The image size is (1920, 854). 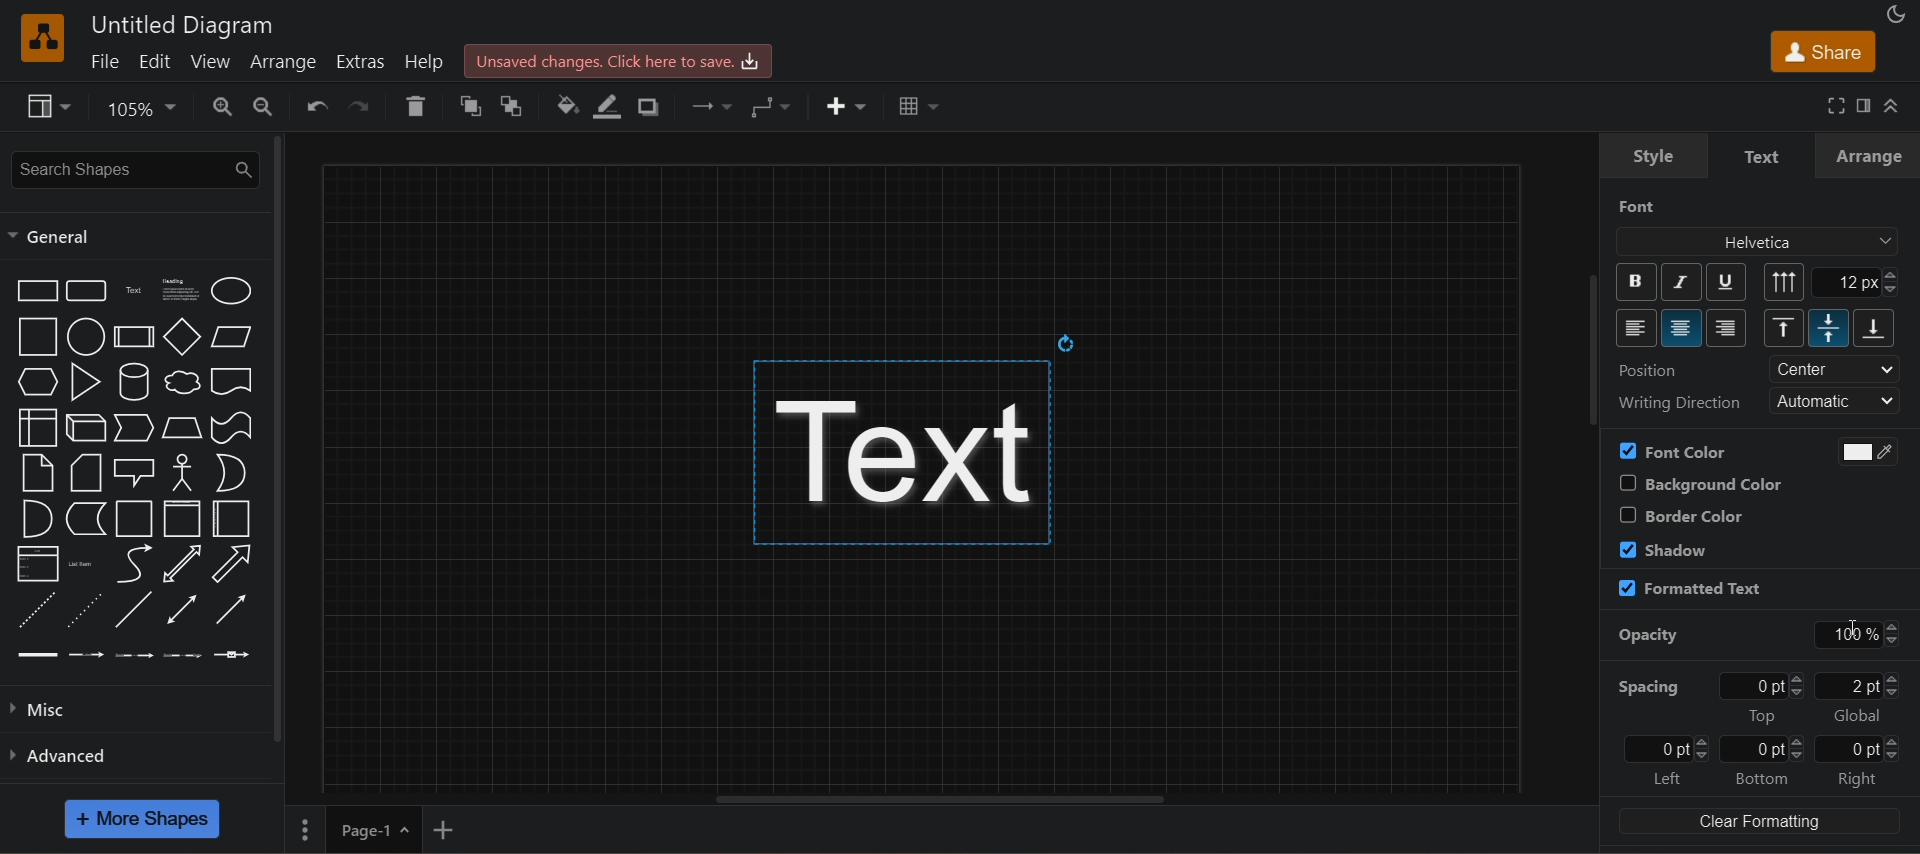 I want to click on curve, so click(x=132, y=564).